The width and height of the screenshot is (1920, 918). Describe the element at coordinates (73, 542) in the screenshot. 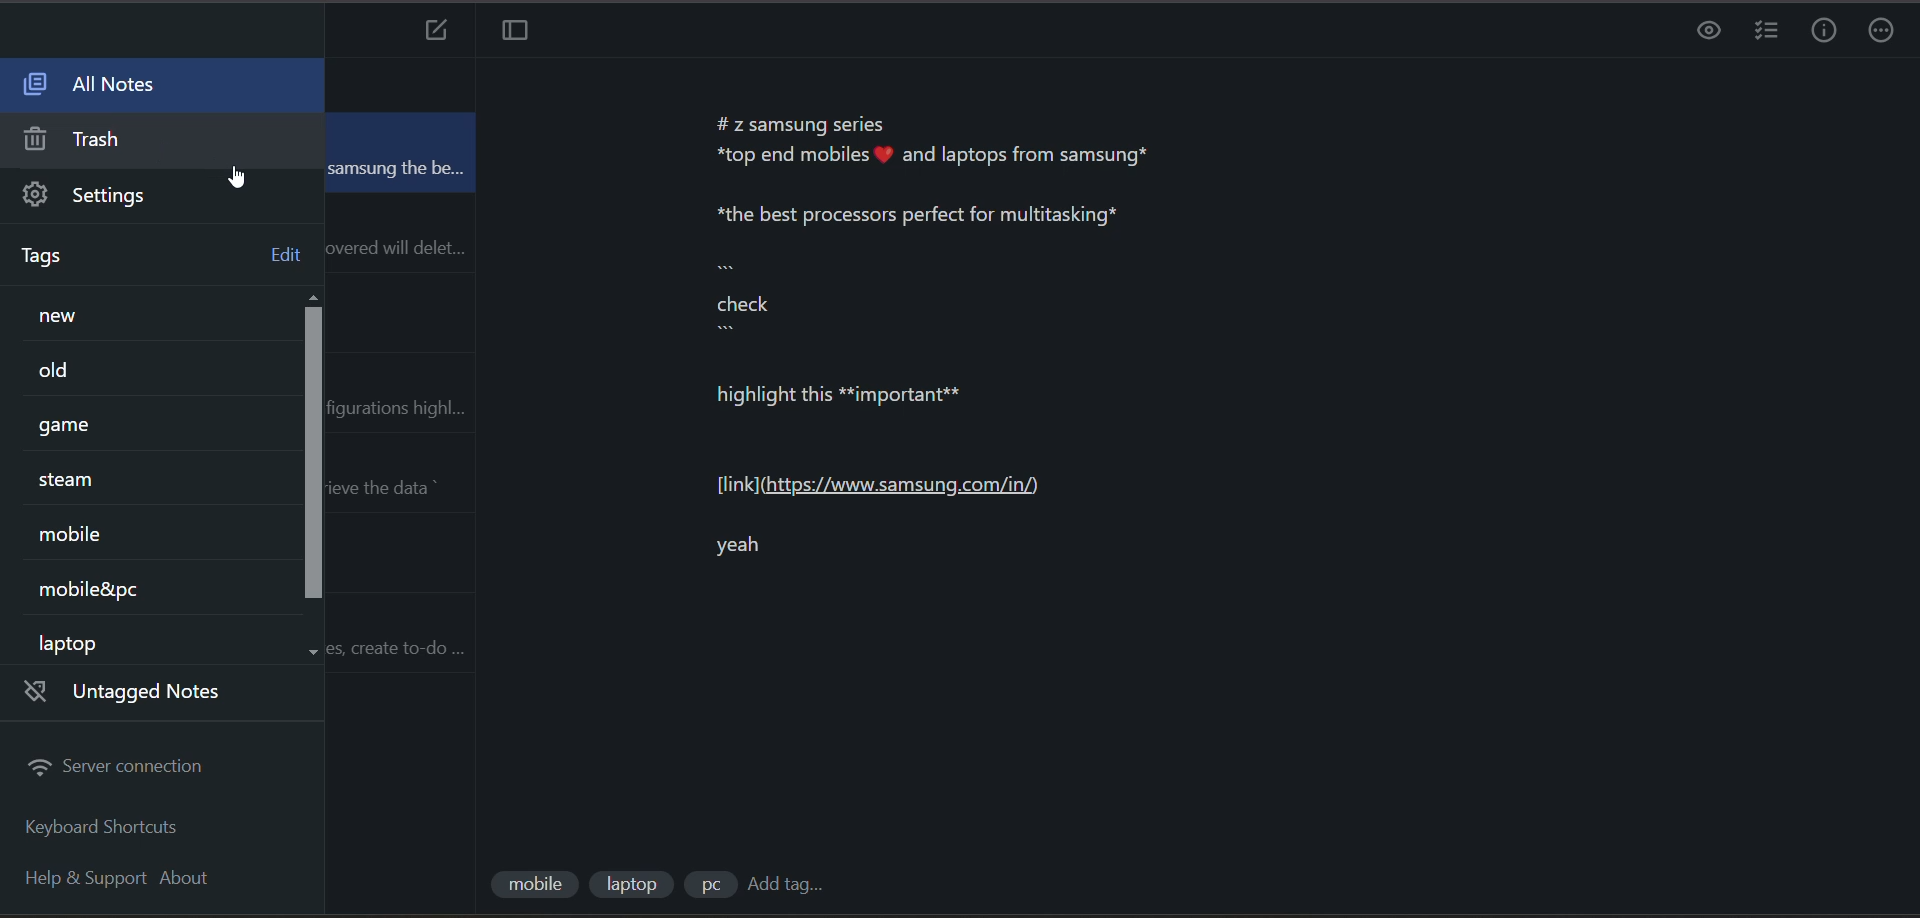

I see `tag 5` at that location.